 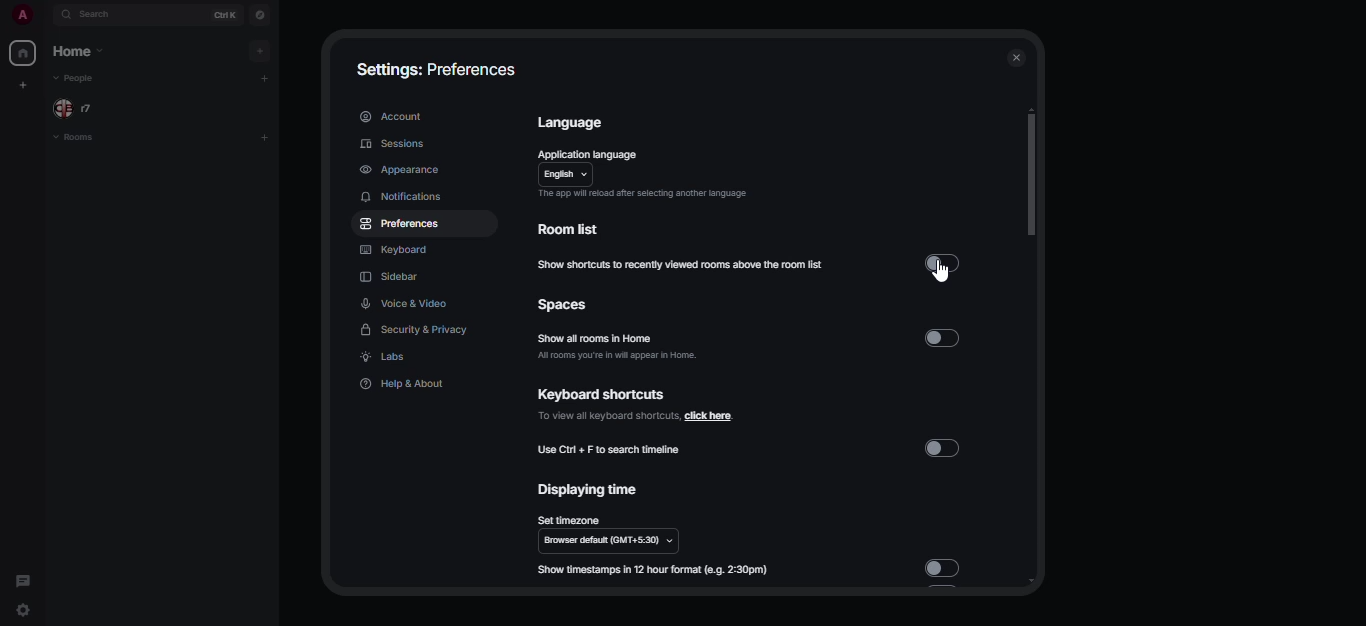 What do you see at coordinates (568, 119) in the screenshot?
I see `language` at bounding box center [568, 119].